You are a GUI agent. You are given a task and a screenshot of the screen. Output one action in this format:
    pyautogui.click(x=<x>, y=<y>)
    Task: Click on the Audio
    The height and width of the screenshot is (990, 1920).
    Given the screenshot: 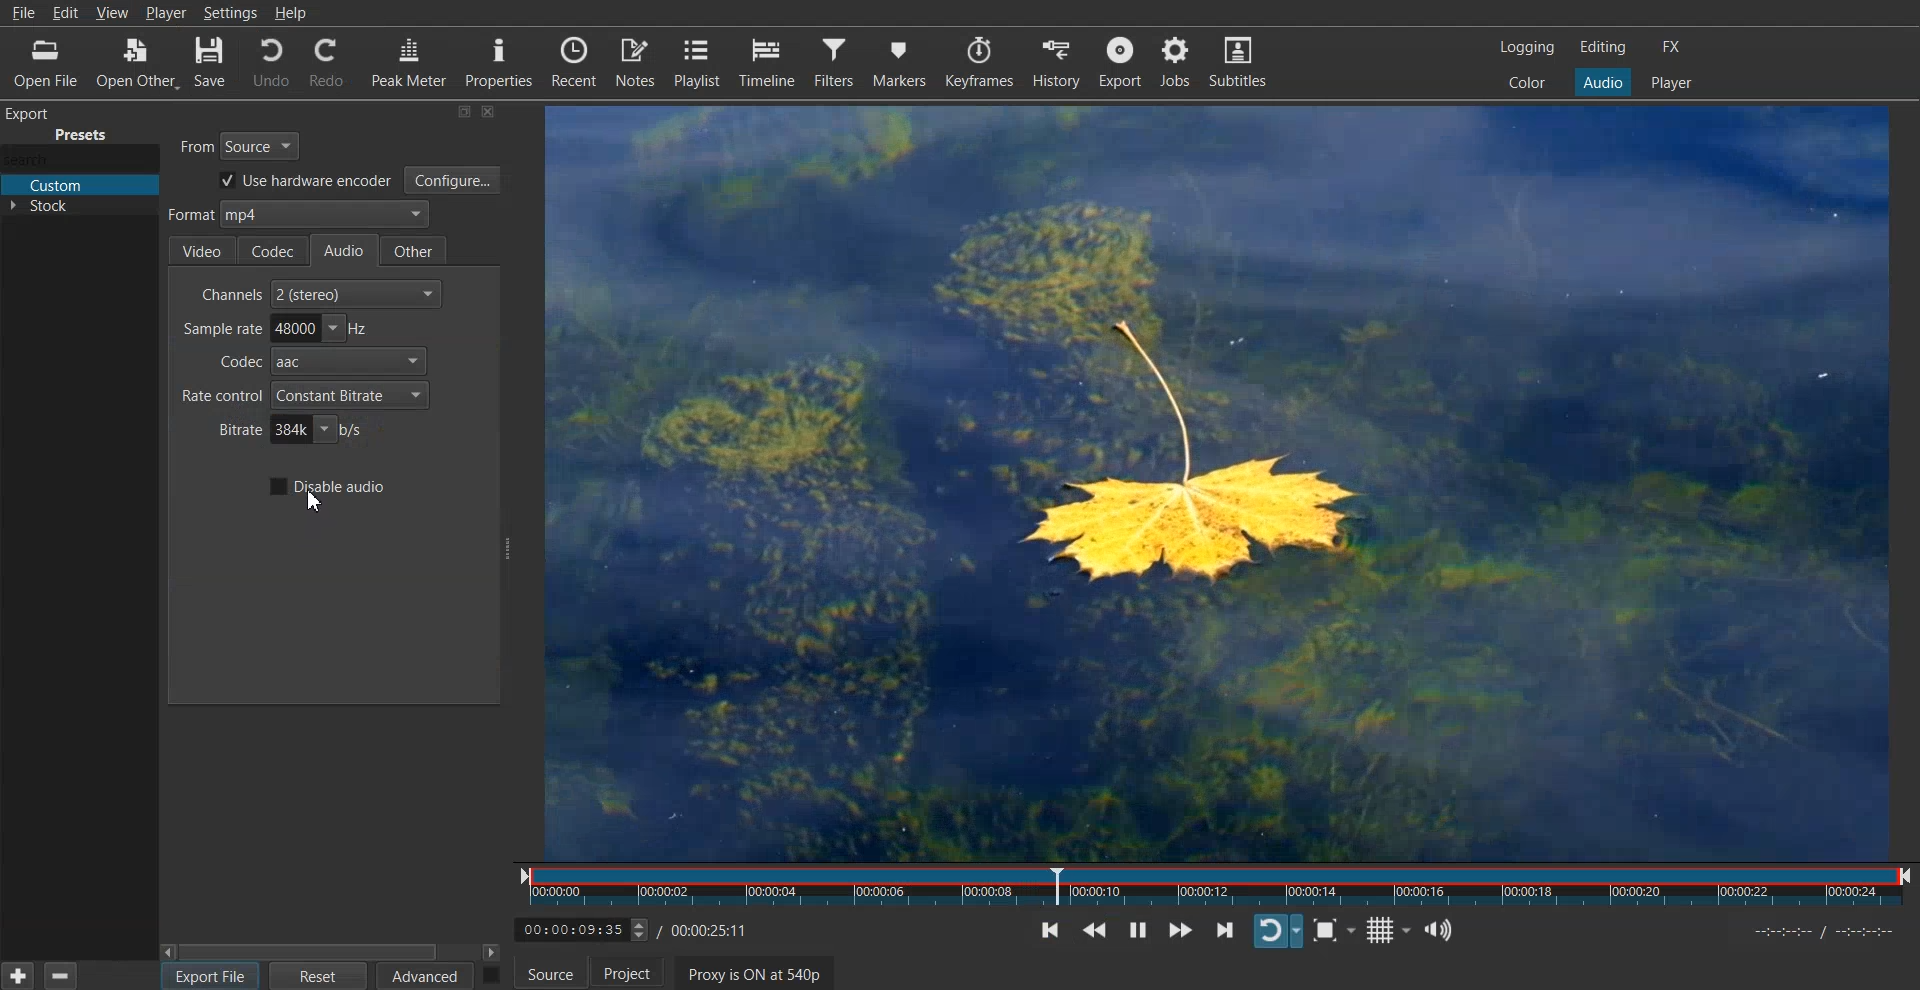 What is the action you would take?
    pyautogui.click(x=349, y=251)
    